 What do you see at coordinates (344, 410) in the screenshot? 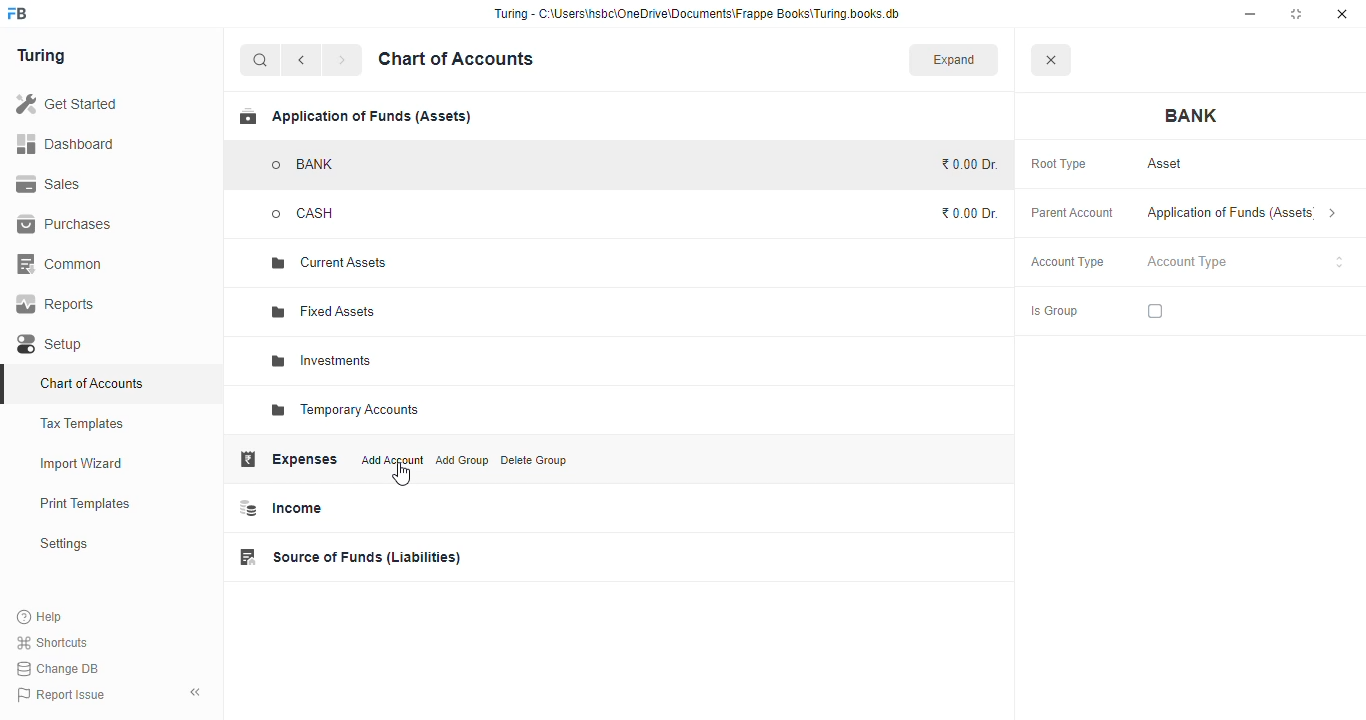
I see `temporary accounts` at bounding box center [344, 410].